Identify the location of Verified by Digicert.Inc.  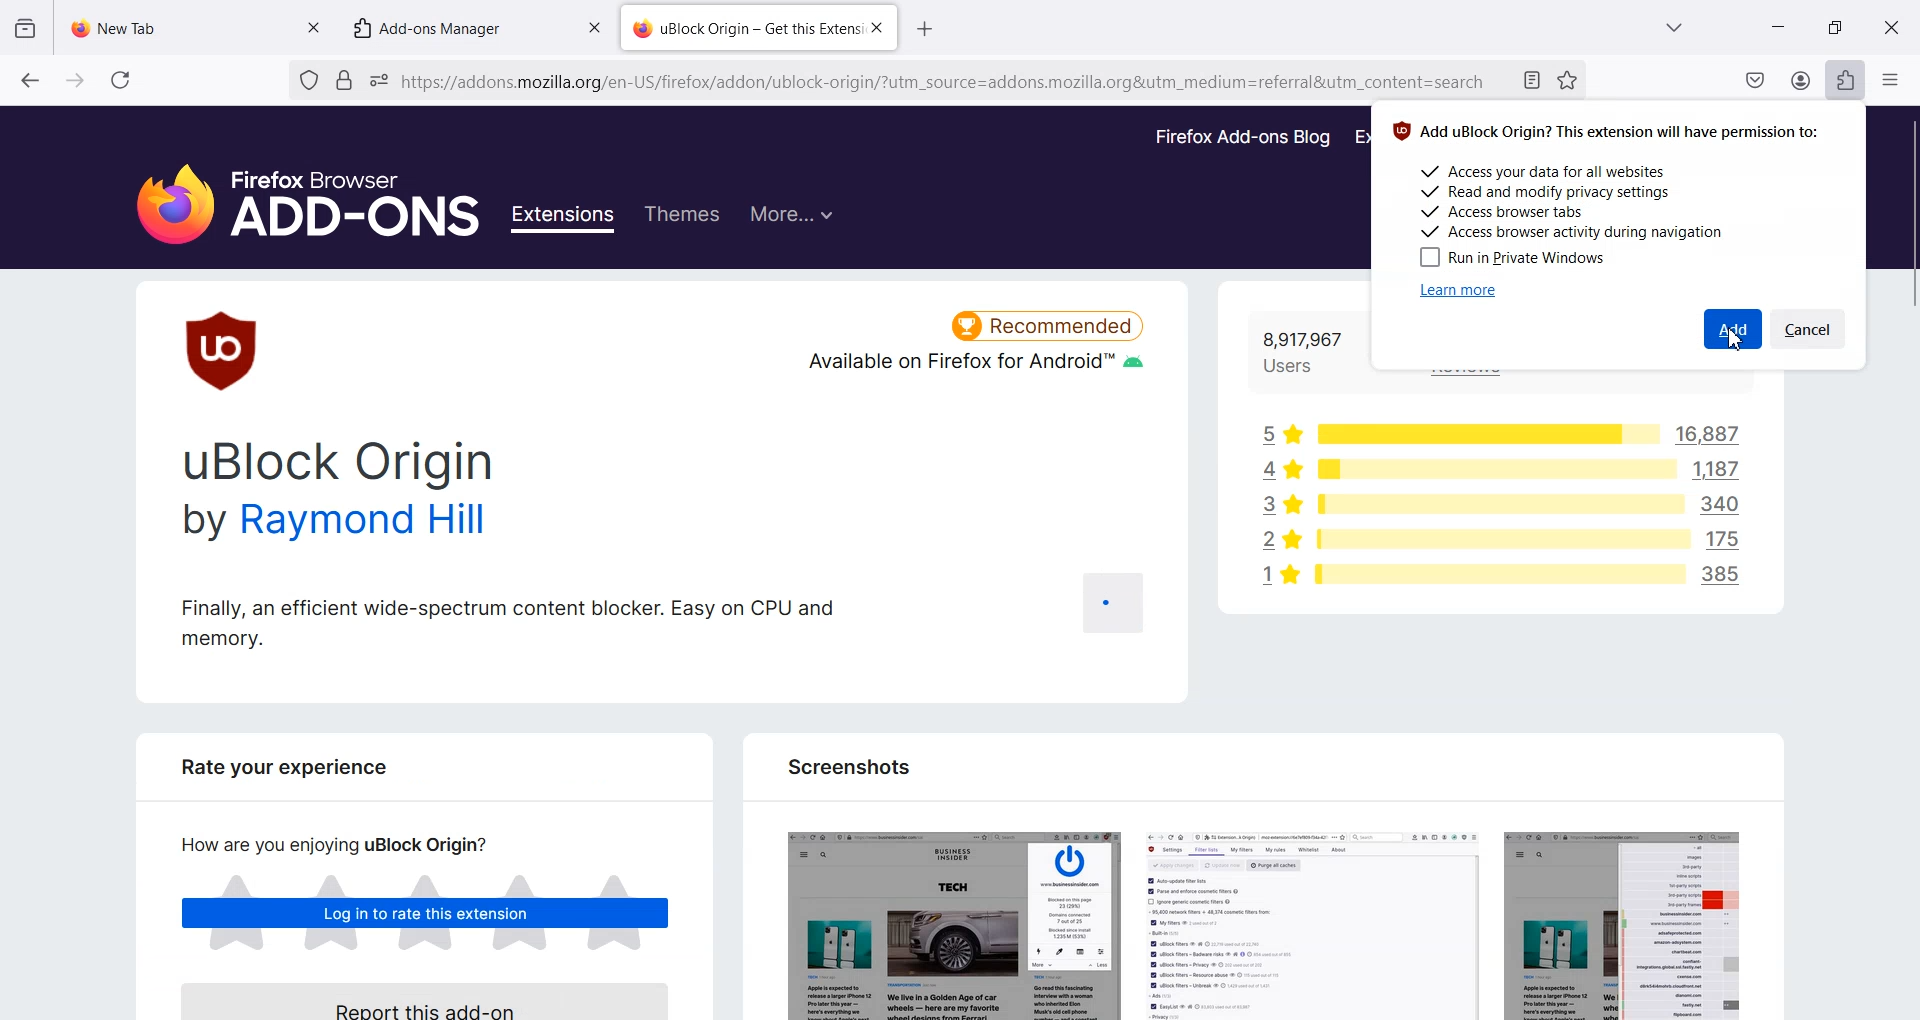
(343, 81).